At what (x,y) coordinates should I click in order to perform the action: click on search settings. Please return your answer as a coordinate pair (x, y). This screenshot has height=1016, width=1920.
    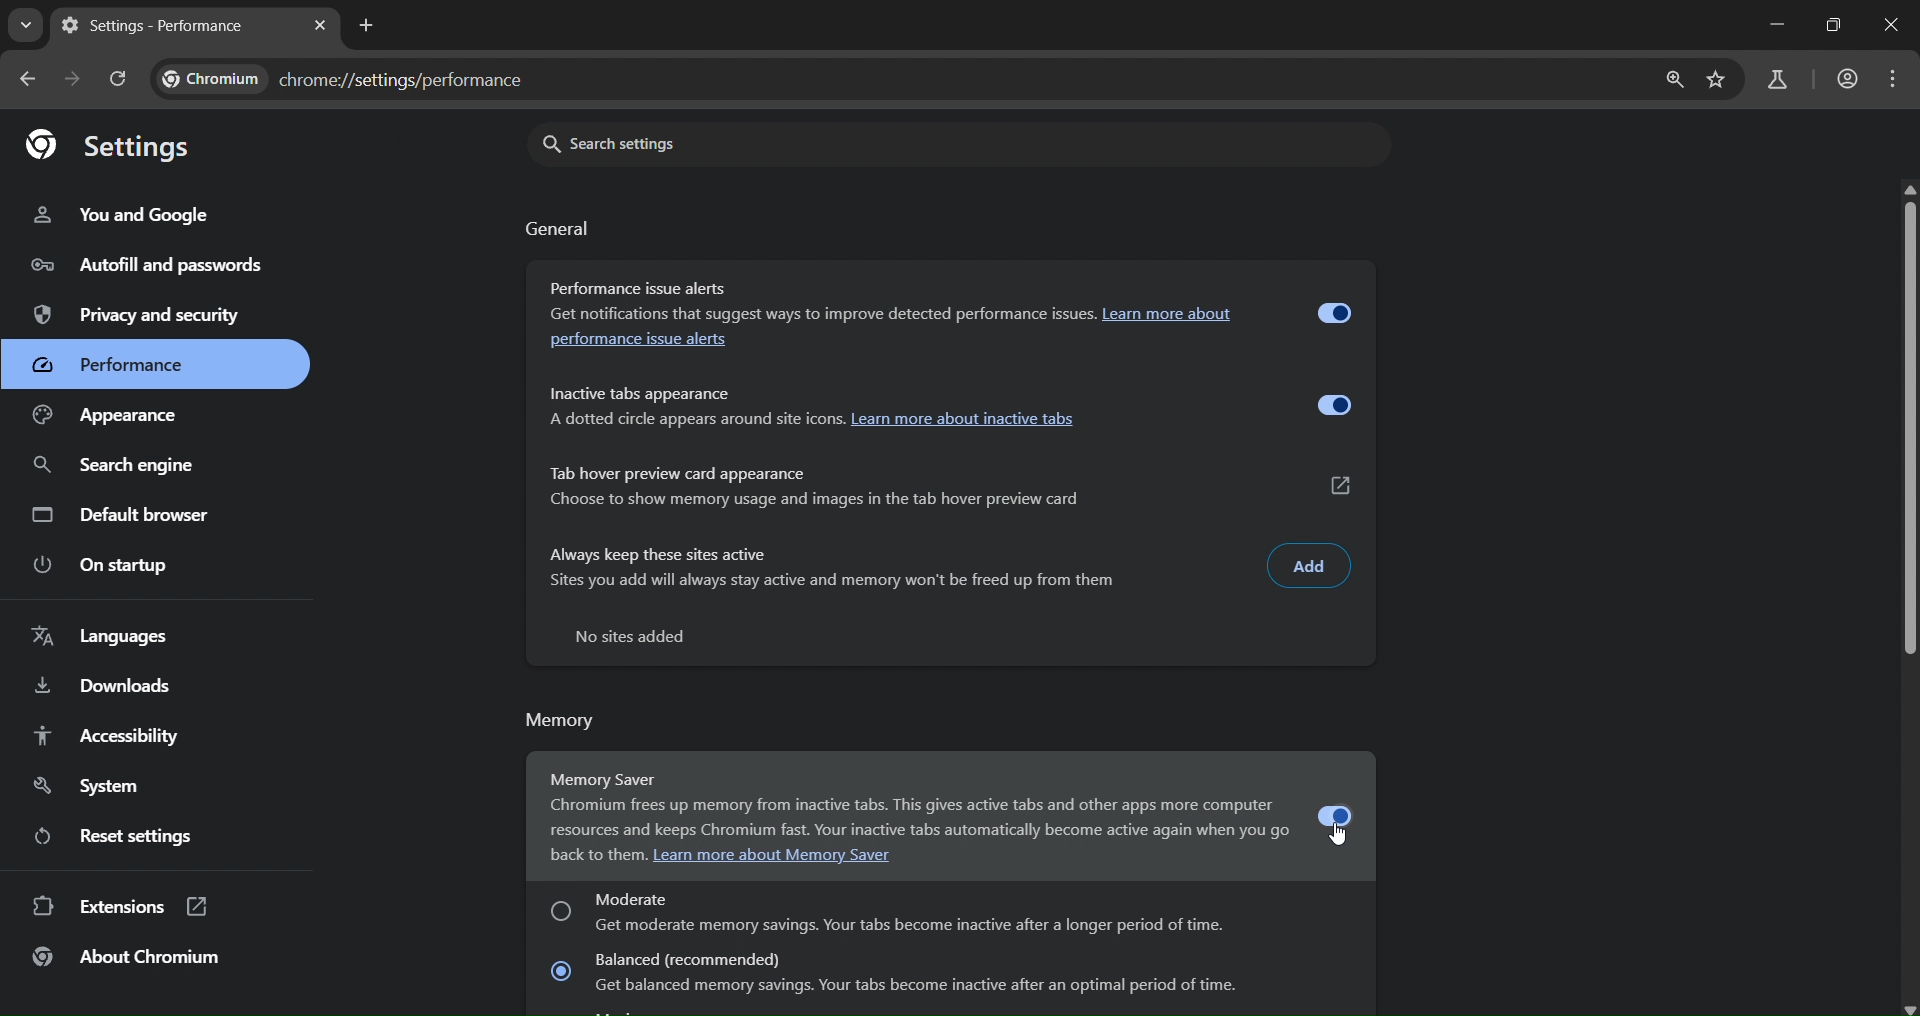
    Looking at the image, I should click on (953, 145).